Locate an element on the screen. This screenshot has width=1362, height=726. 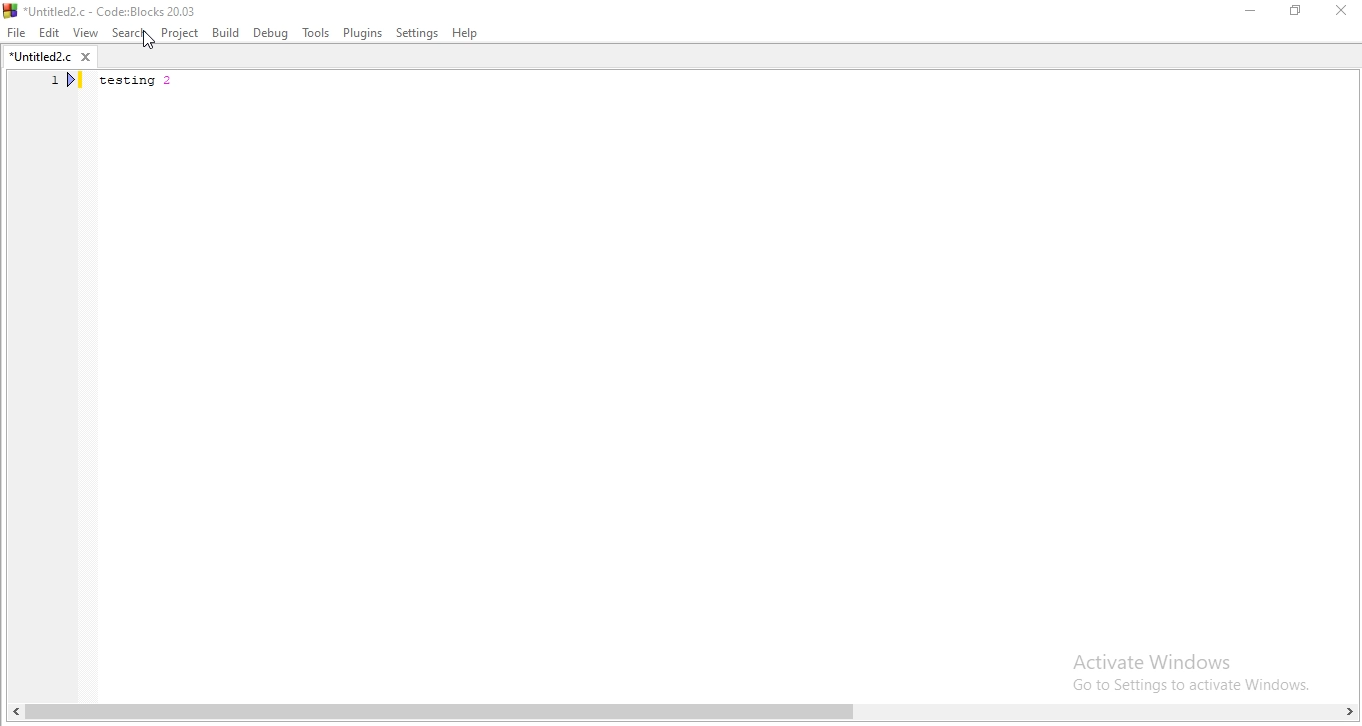
Activate Windows. Go to settings to activate windows is located at coordinates (1178, 669).